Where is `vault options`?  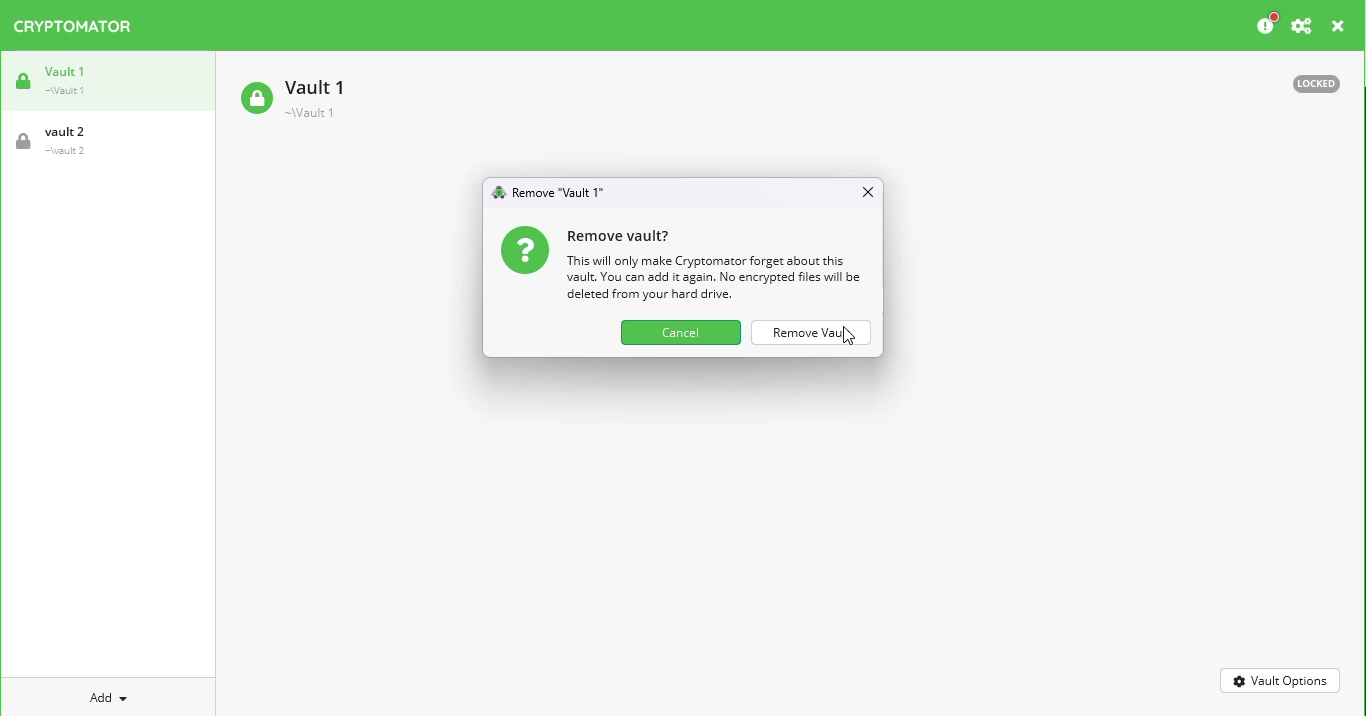 vault options is located at coordinates (1280, 681).